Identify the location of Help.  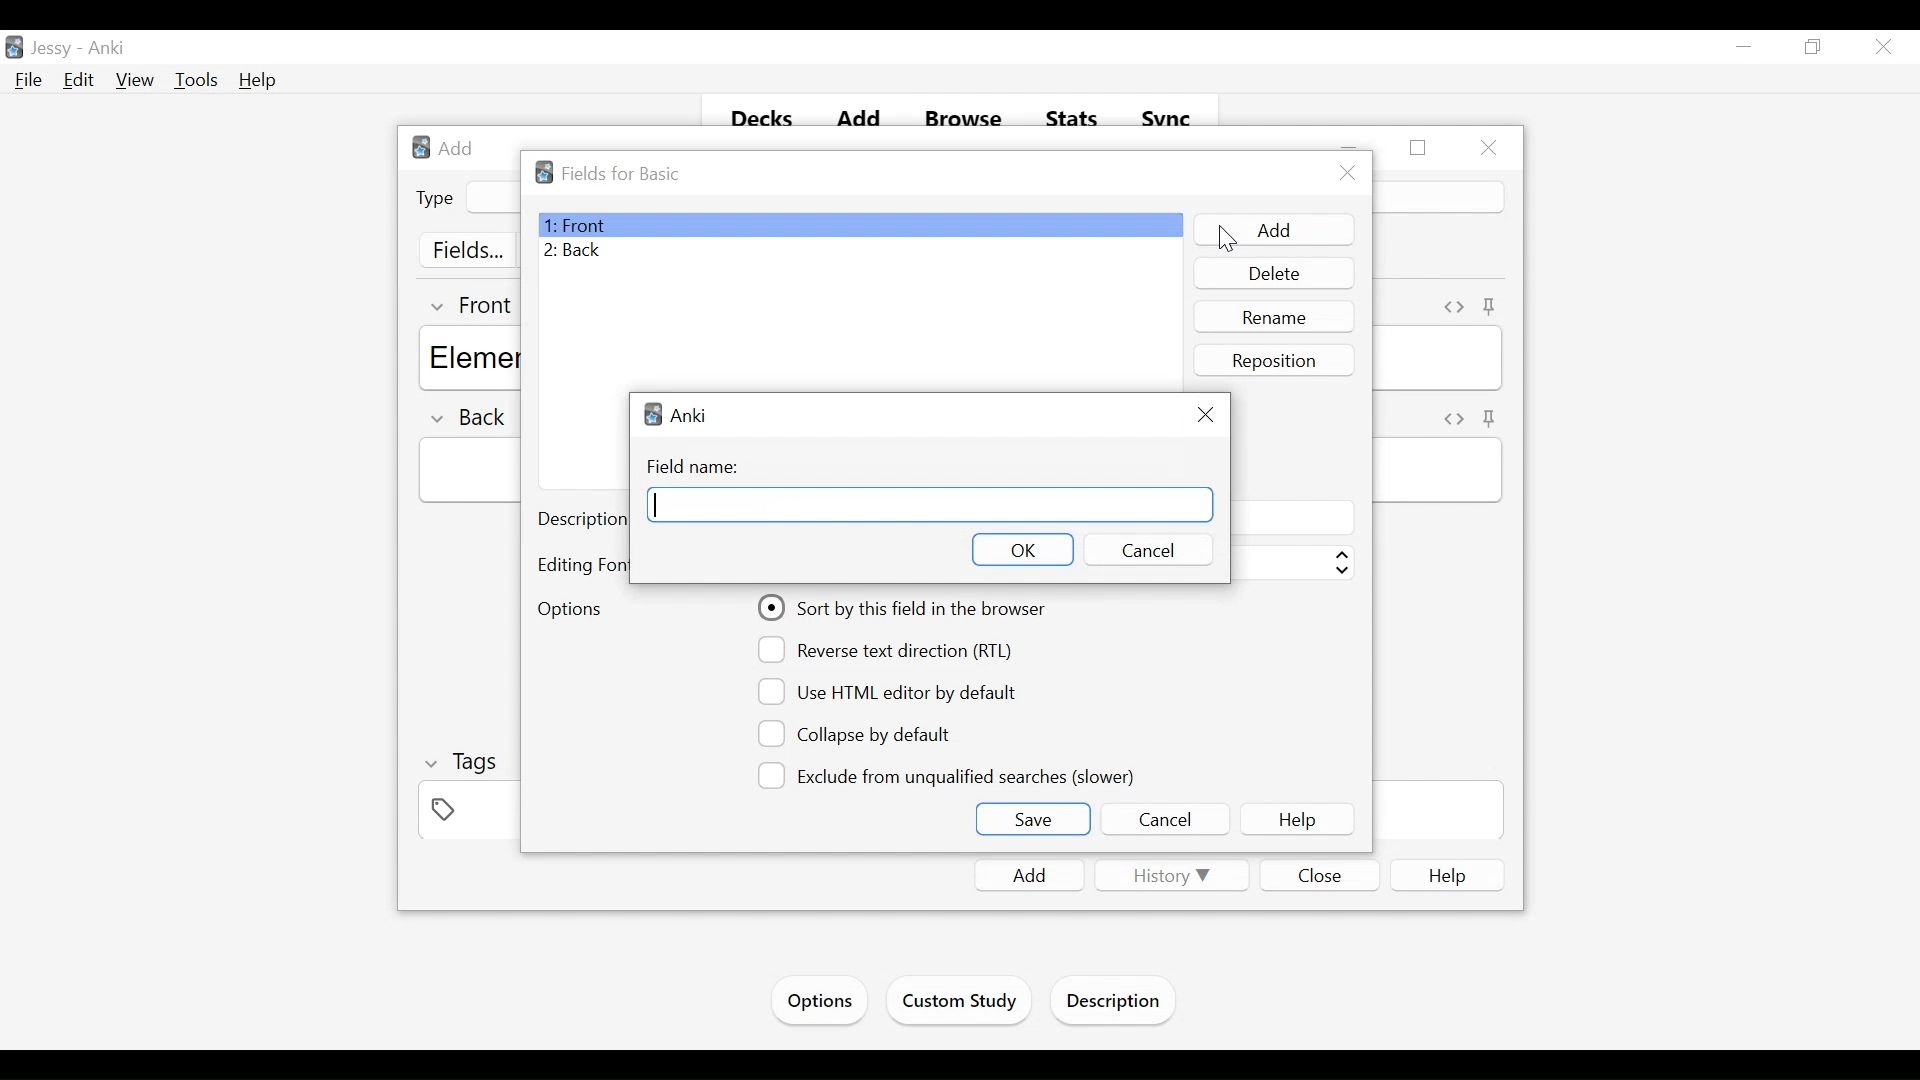
(259, 80).